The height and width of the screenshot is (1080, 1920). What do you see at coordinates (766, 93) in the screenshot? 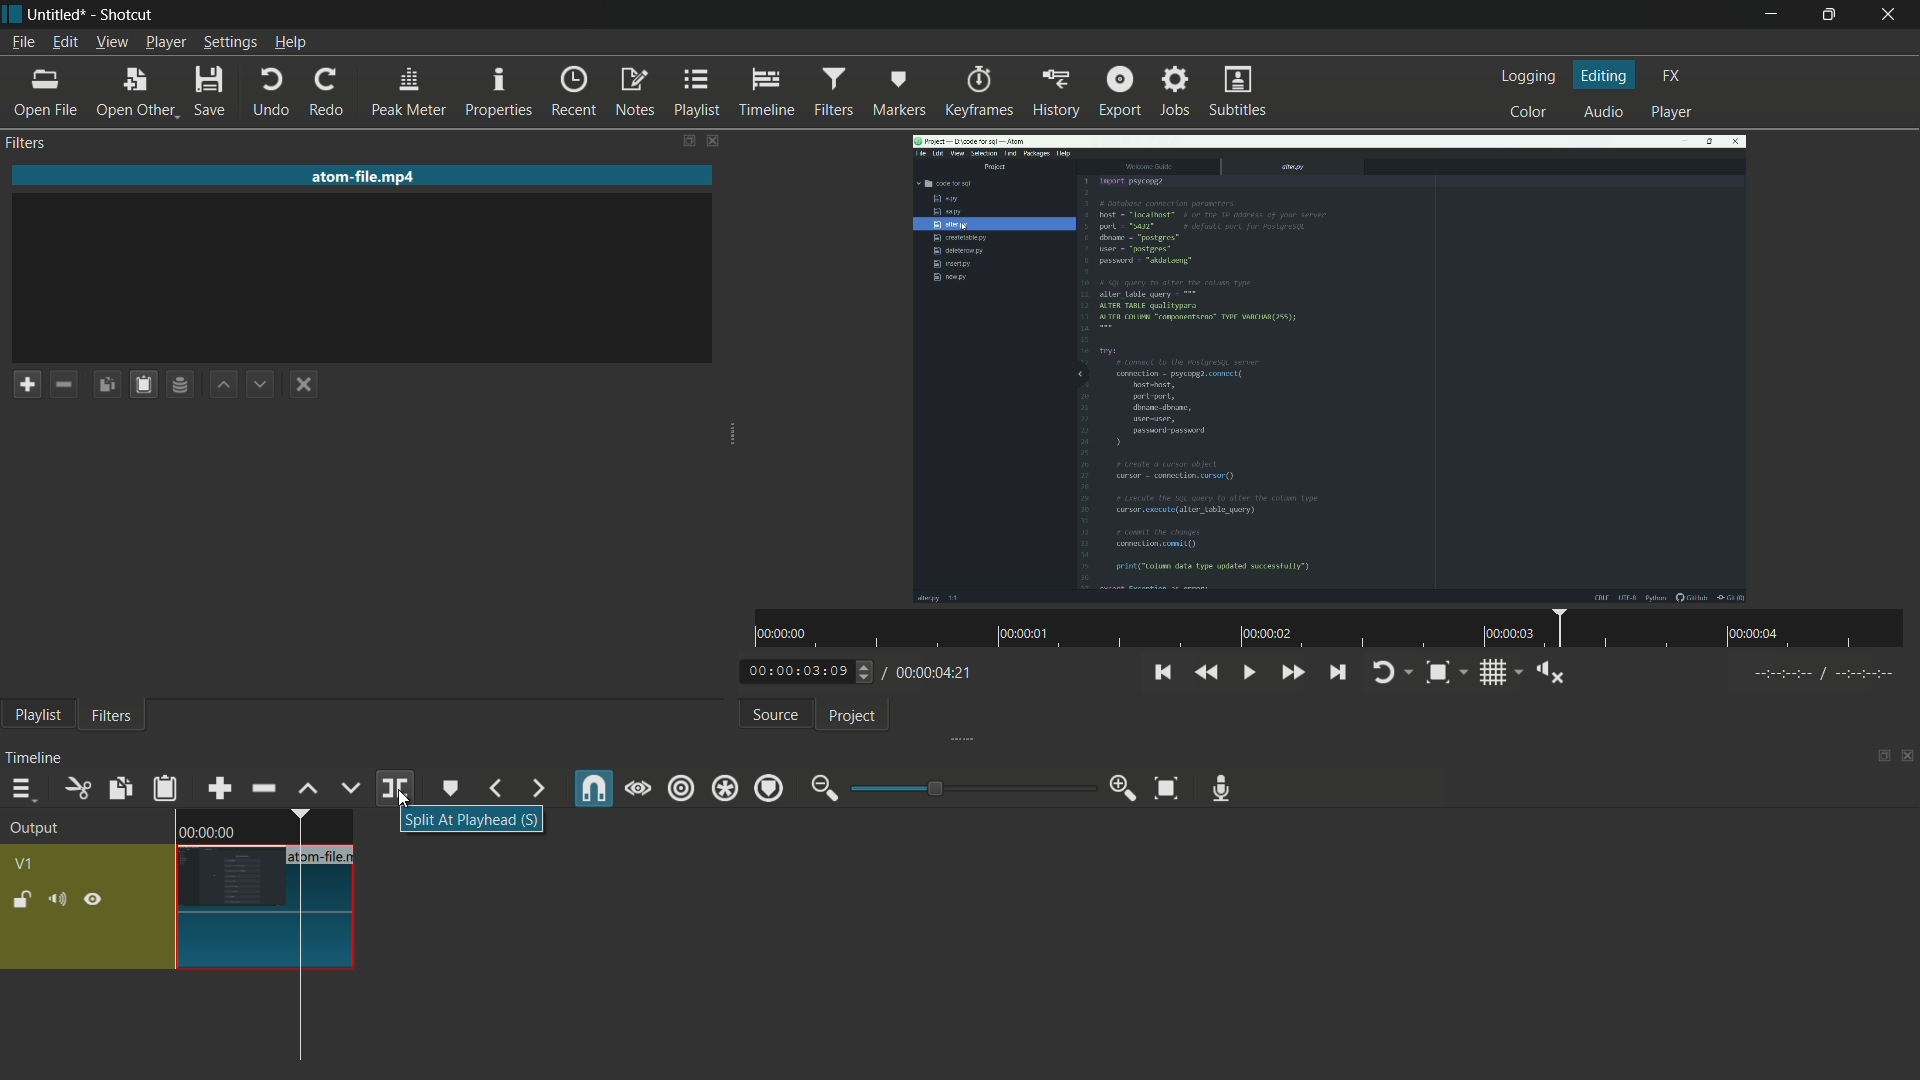
I see `timeline` at bounding box center [766, 93].